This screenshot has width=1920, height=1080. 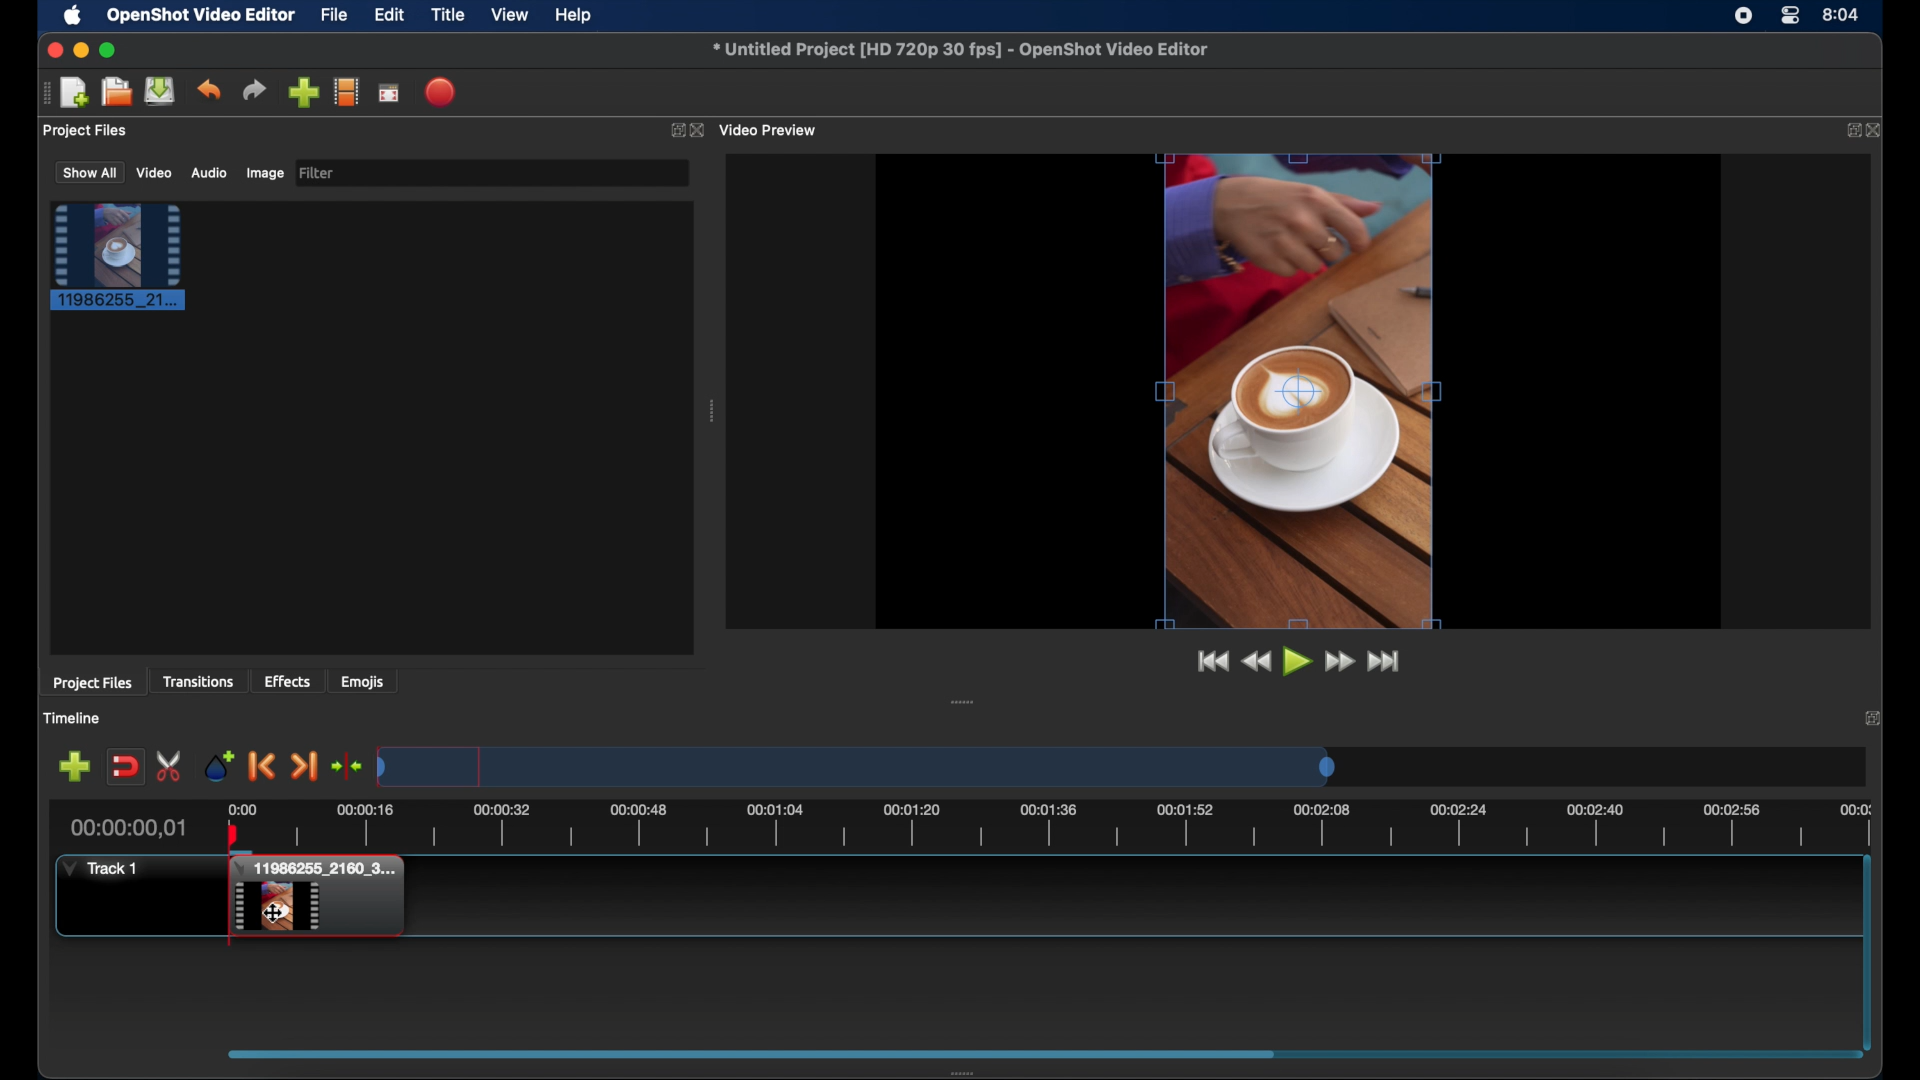 I want to click on disable  snapping, so click(x=124, y=765).